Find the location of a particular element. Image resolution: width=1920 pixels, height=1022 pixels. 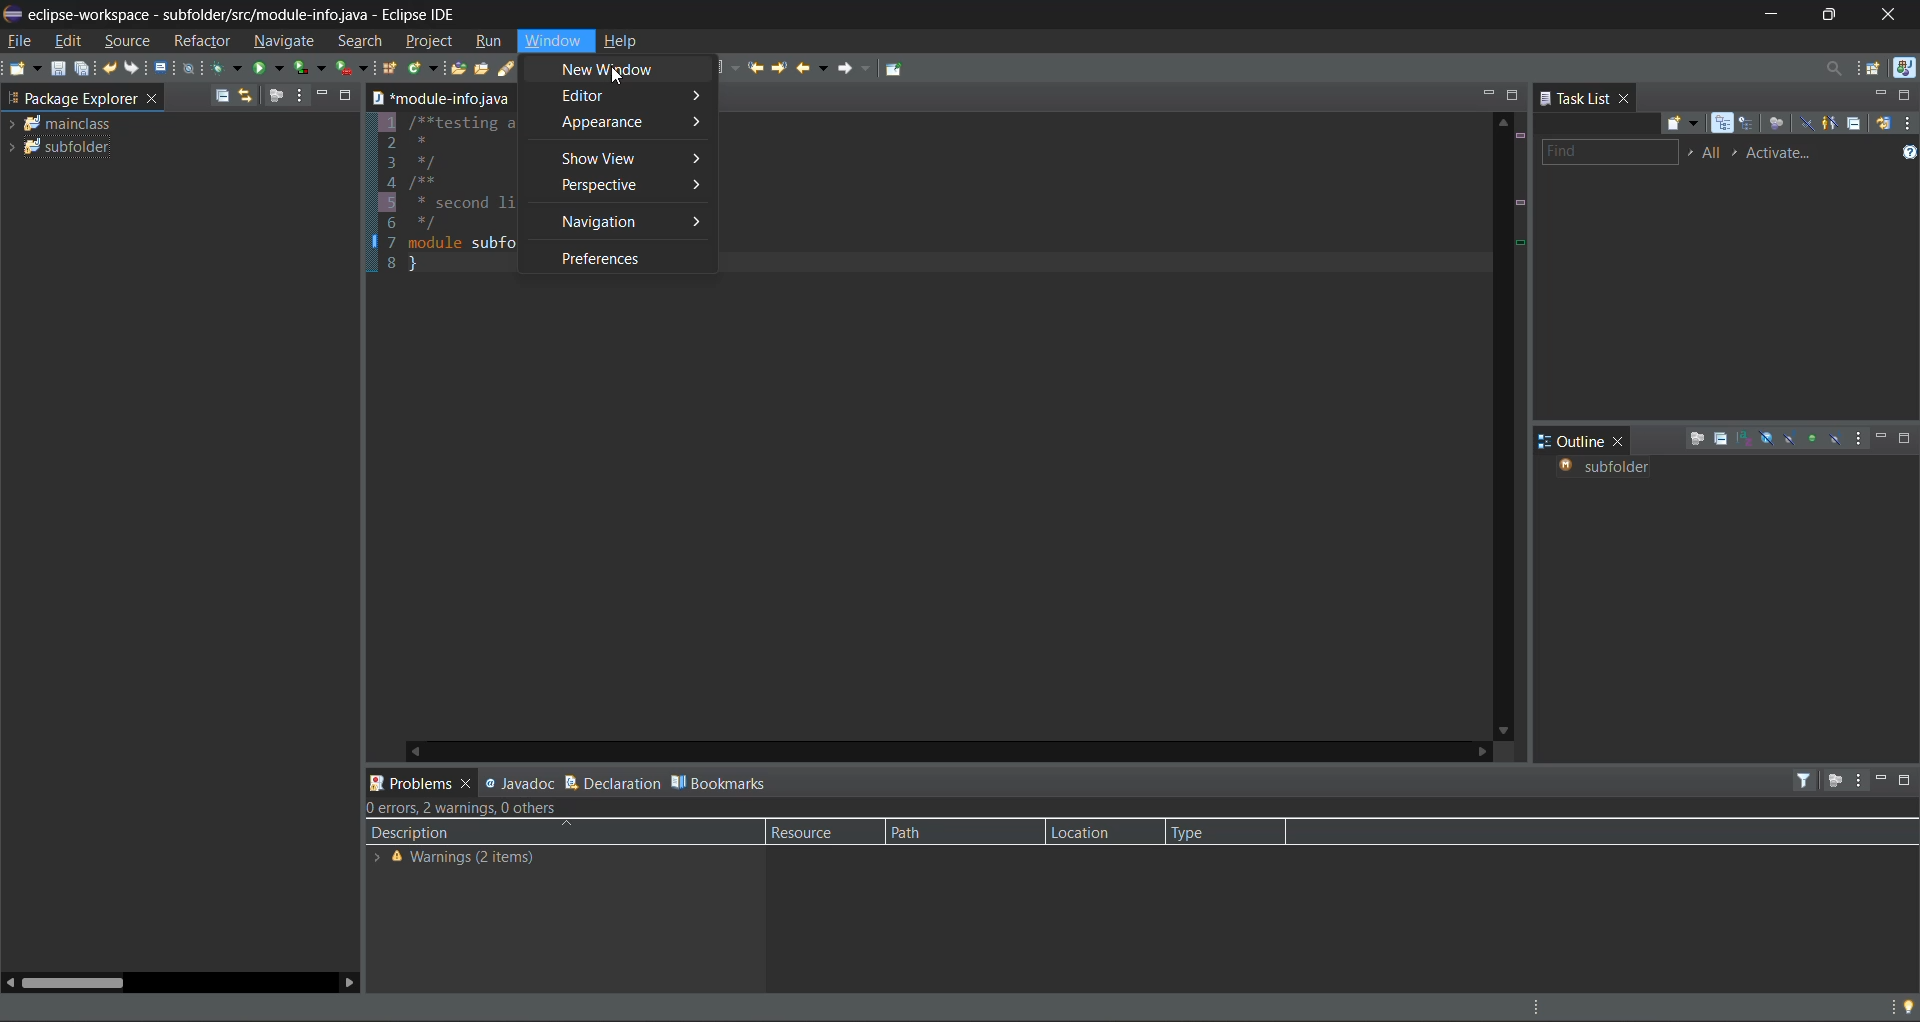

show tasks UI legend is located at coordinates (1902, 156).